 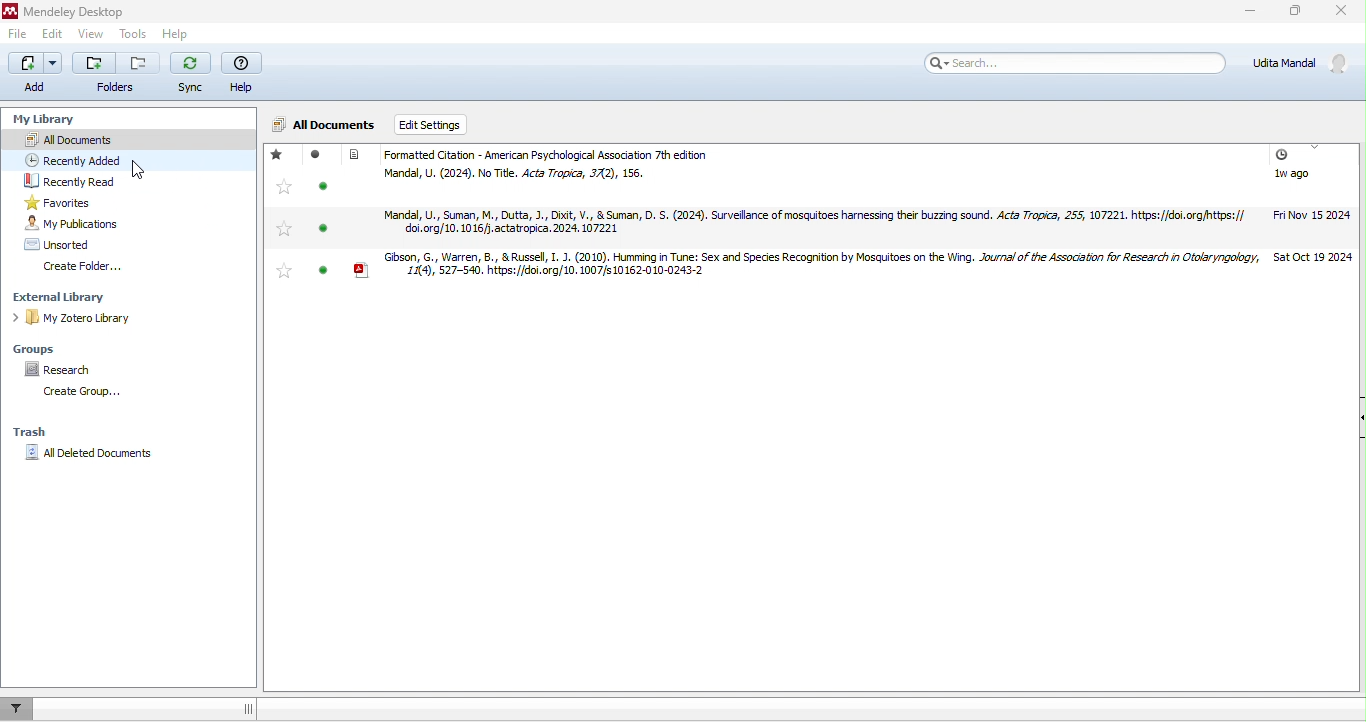 What do you see at coordinates (41, 348) in the screenshot?
I see `Groups` at bounding box center [41, 348].